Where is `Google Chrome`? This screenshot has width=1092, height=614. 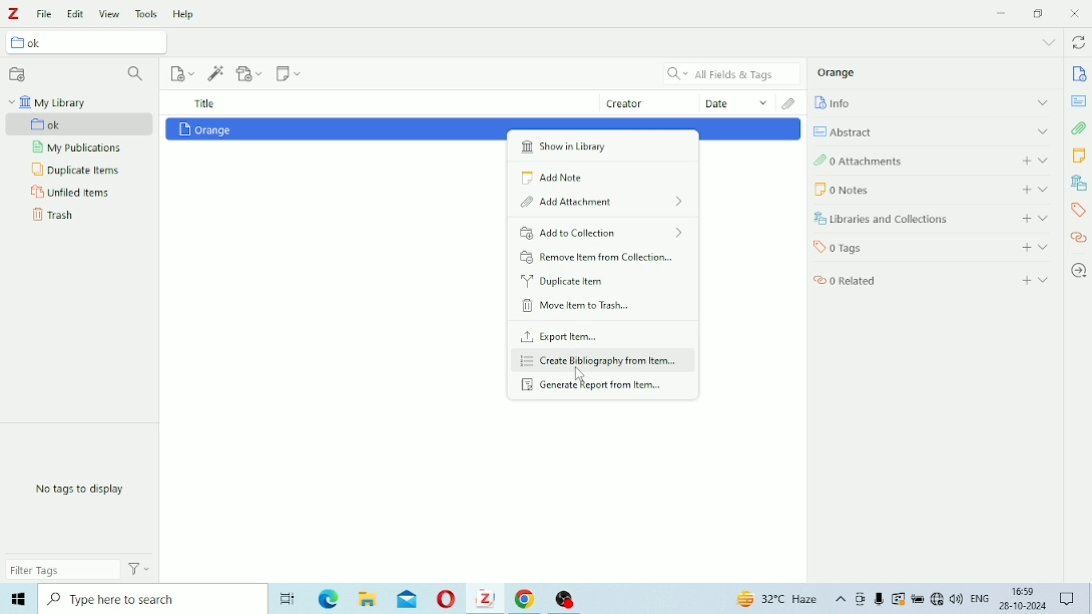
Google Chrome is located at coordinates (528, 599).